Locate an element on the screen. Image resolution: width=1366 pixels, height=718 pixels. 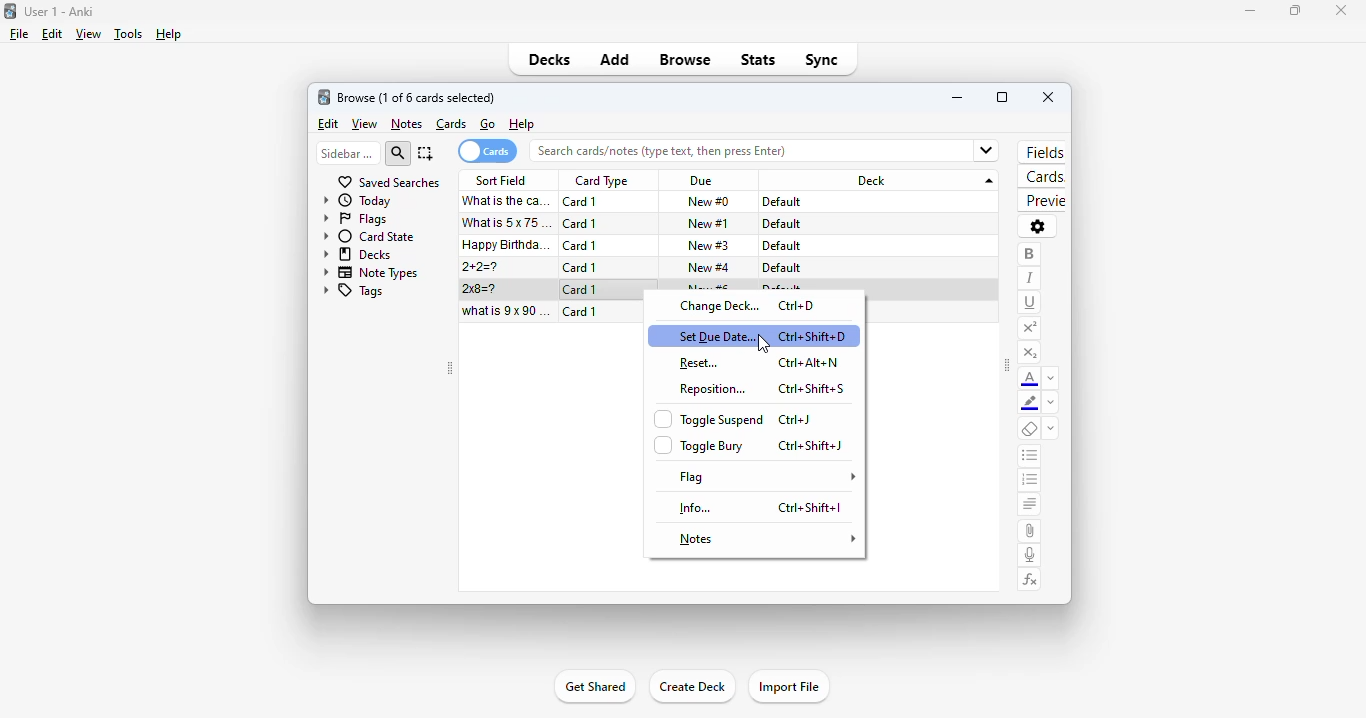
add is located at coordinates (614, 61).